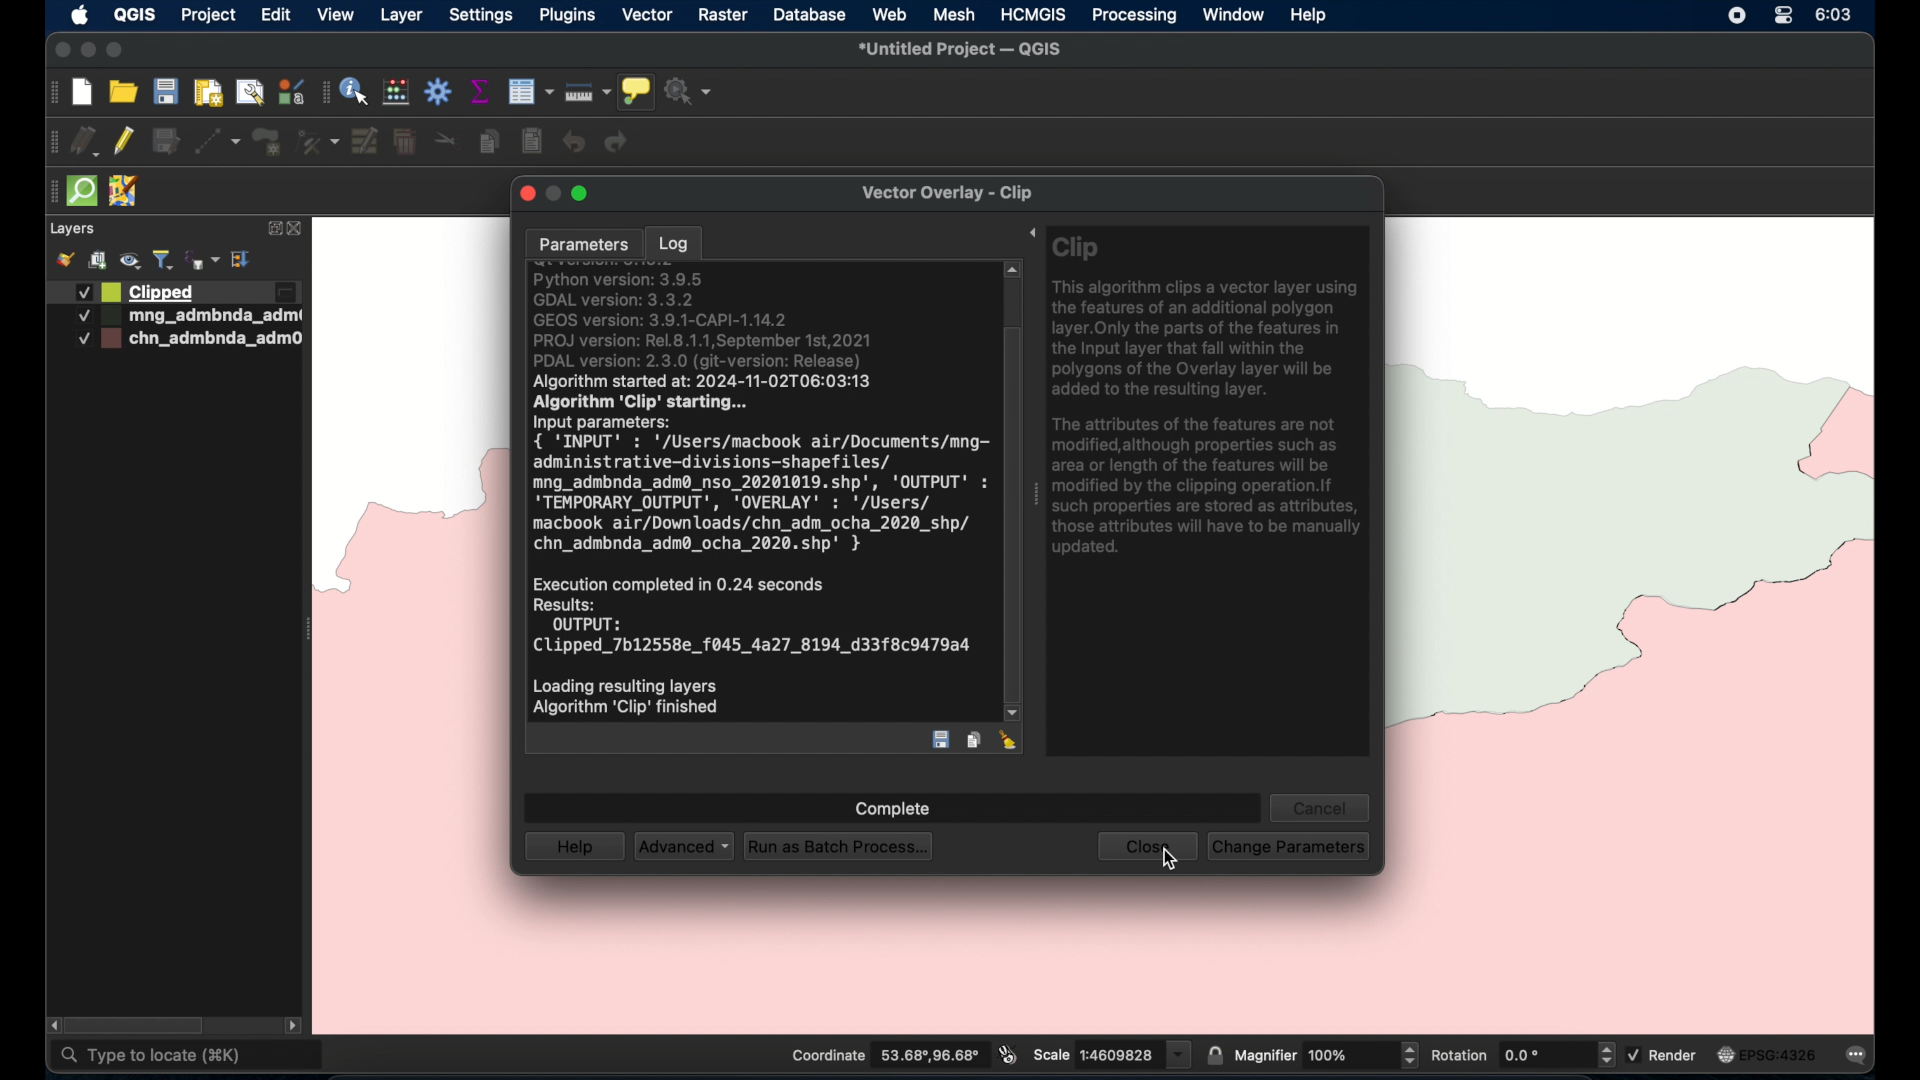 The image size is (1920, 1080). Describe the element at coordinates (973, 739) in the screenshot. I see `copy log entry` at that location.